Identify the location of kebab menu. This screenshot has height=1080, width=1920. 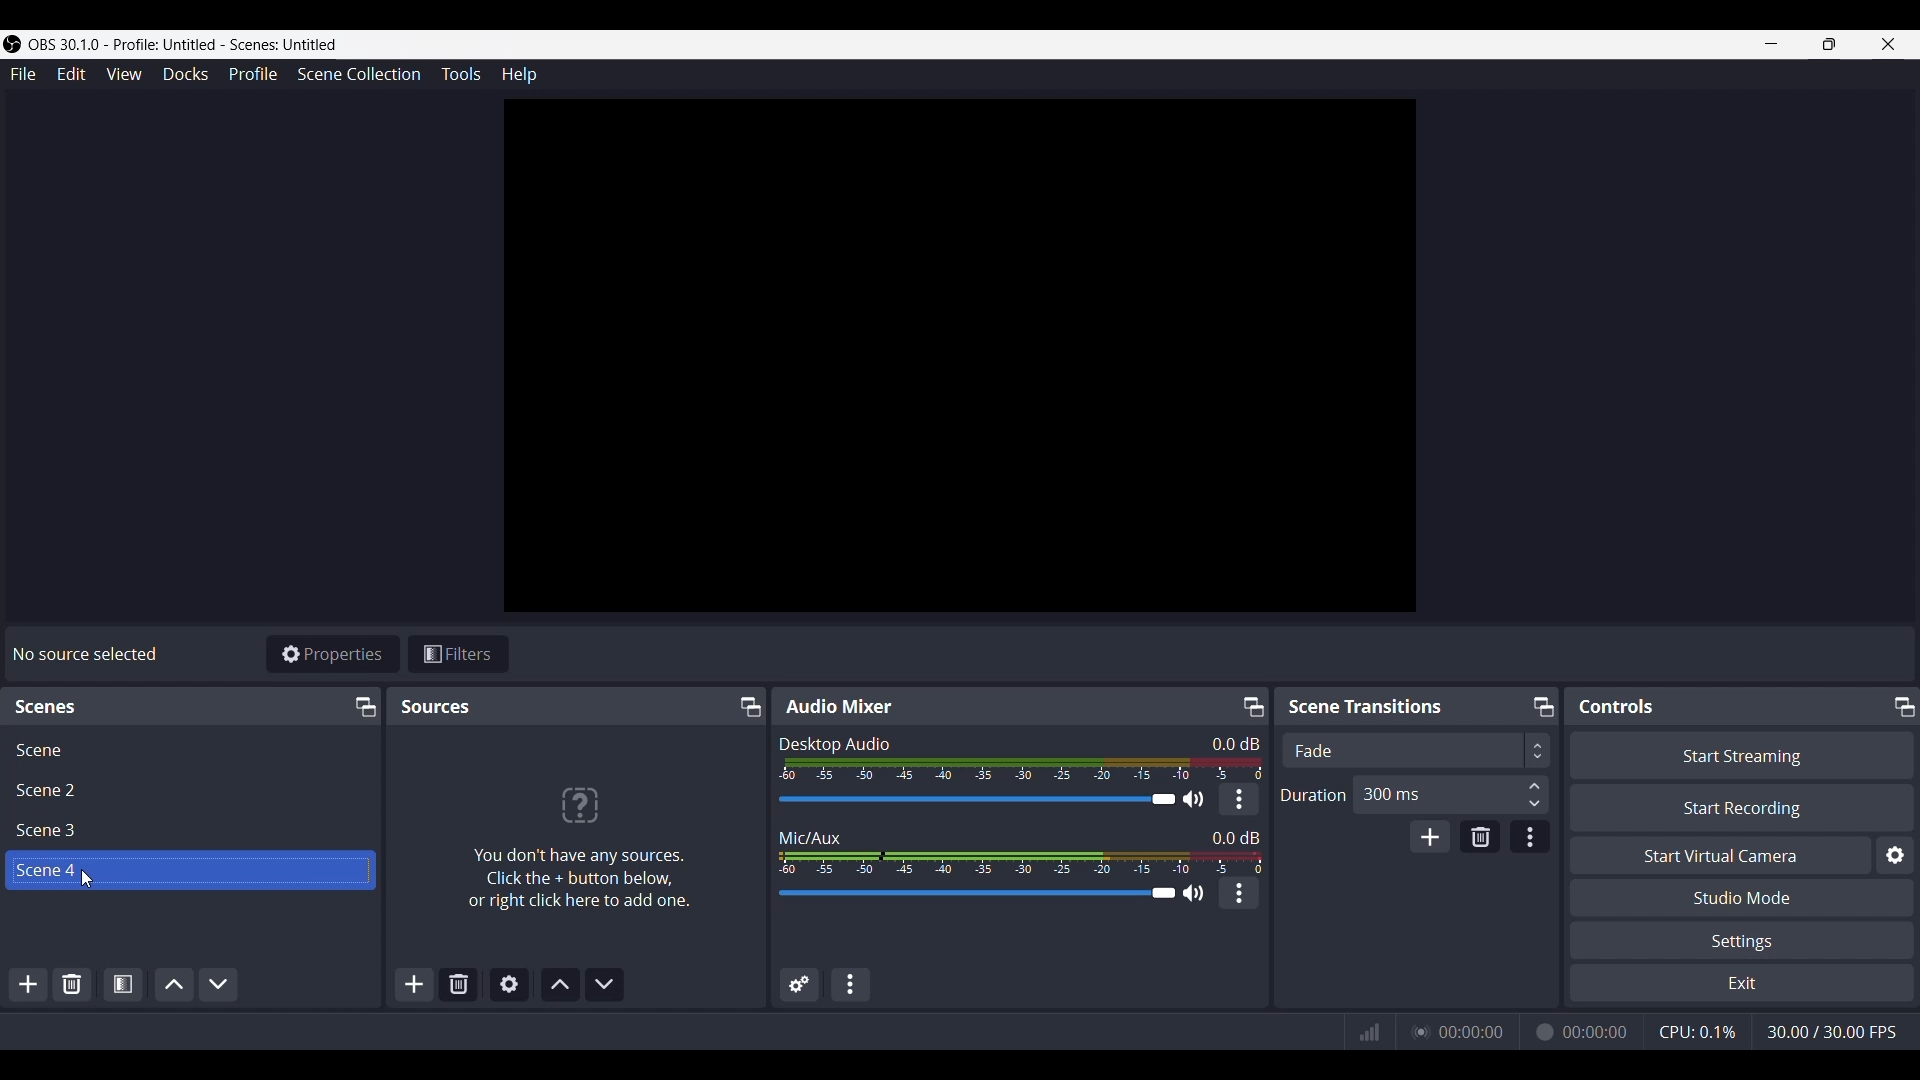
(1240, 893).